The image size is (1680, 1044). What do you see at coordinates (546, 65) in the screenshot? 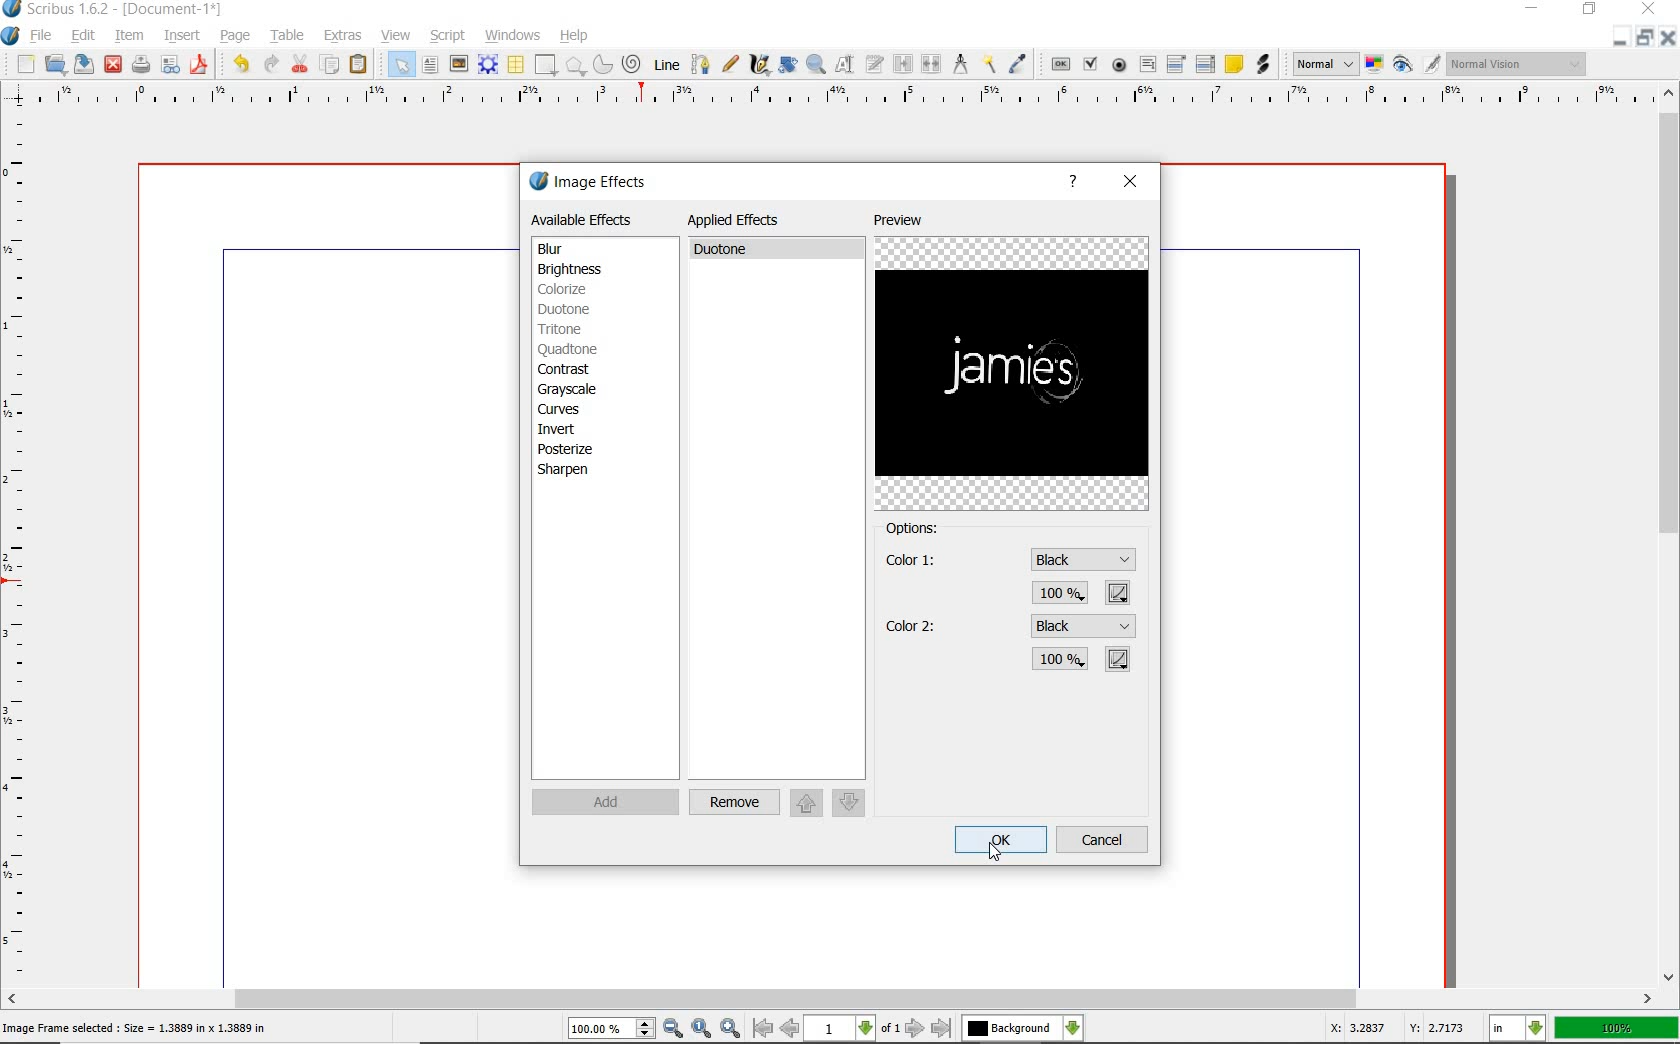
I see `SHAPE` at bounding box center [546, 65].